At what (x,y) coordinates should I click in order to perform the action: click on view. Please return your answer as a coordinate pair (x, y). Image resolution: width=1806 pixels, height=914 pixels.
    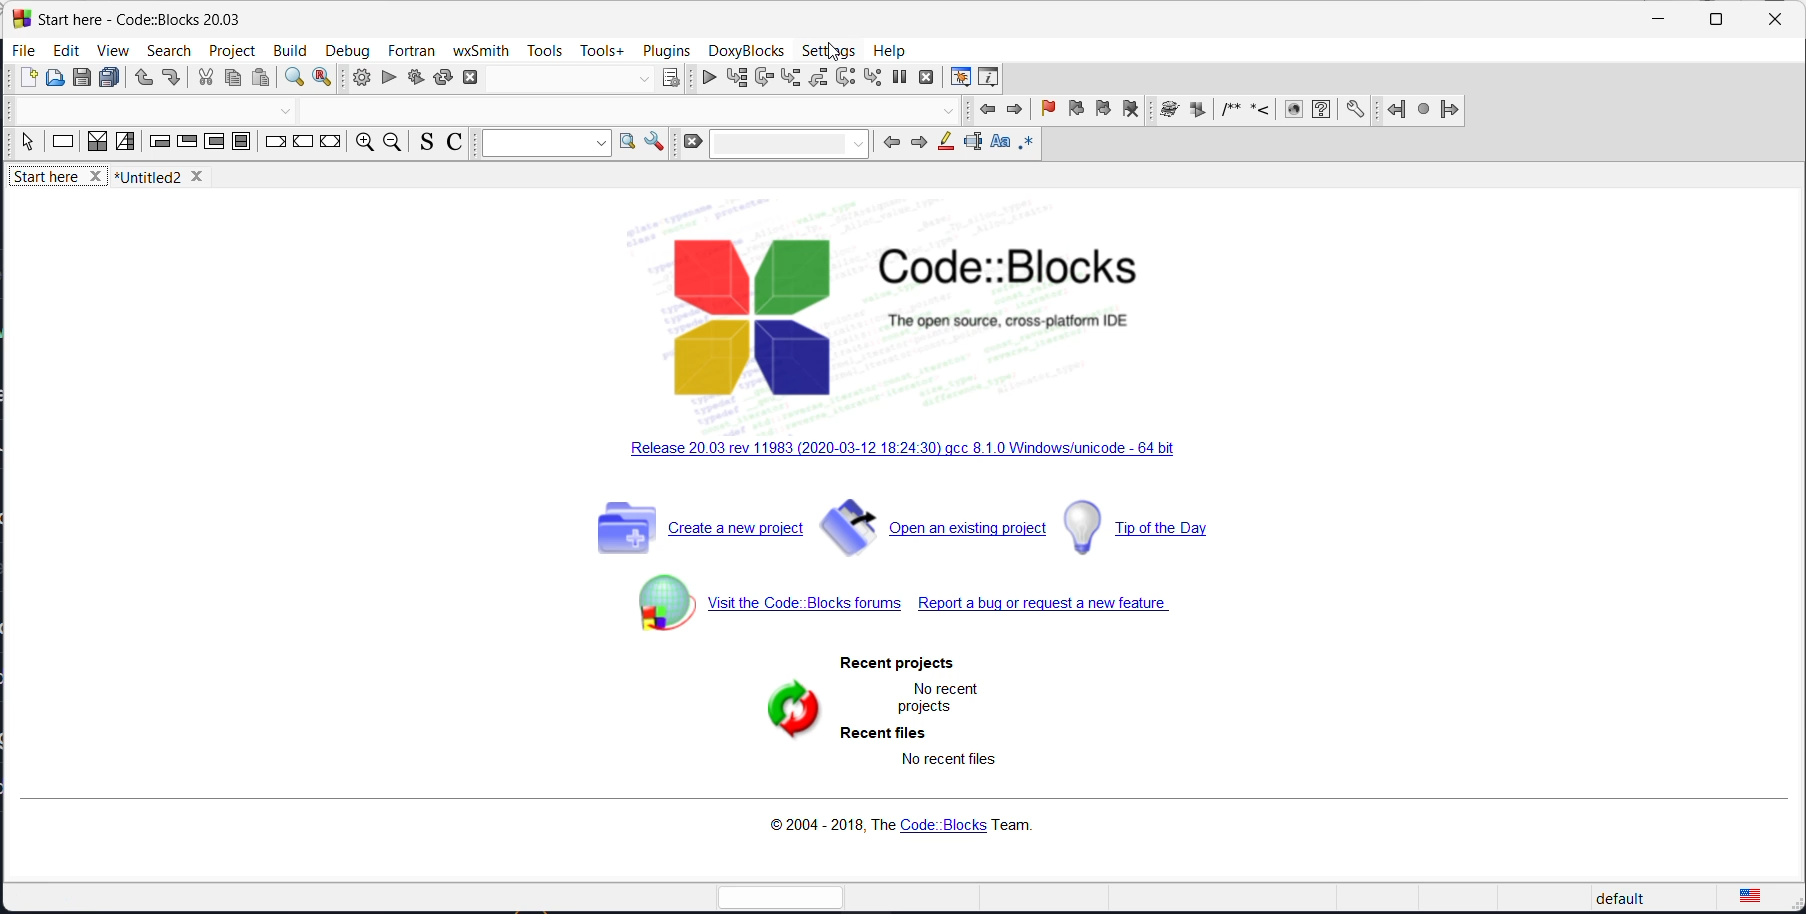
    Looking at the image, I should click on (110, 52).